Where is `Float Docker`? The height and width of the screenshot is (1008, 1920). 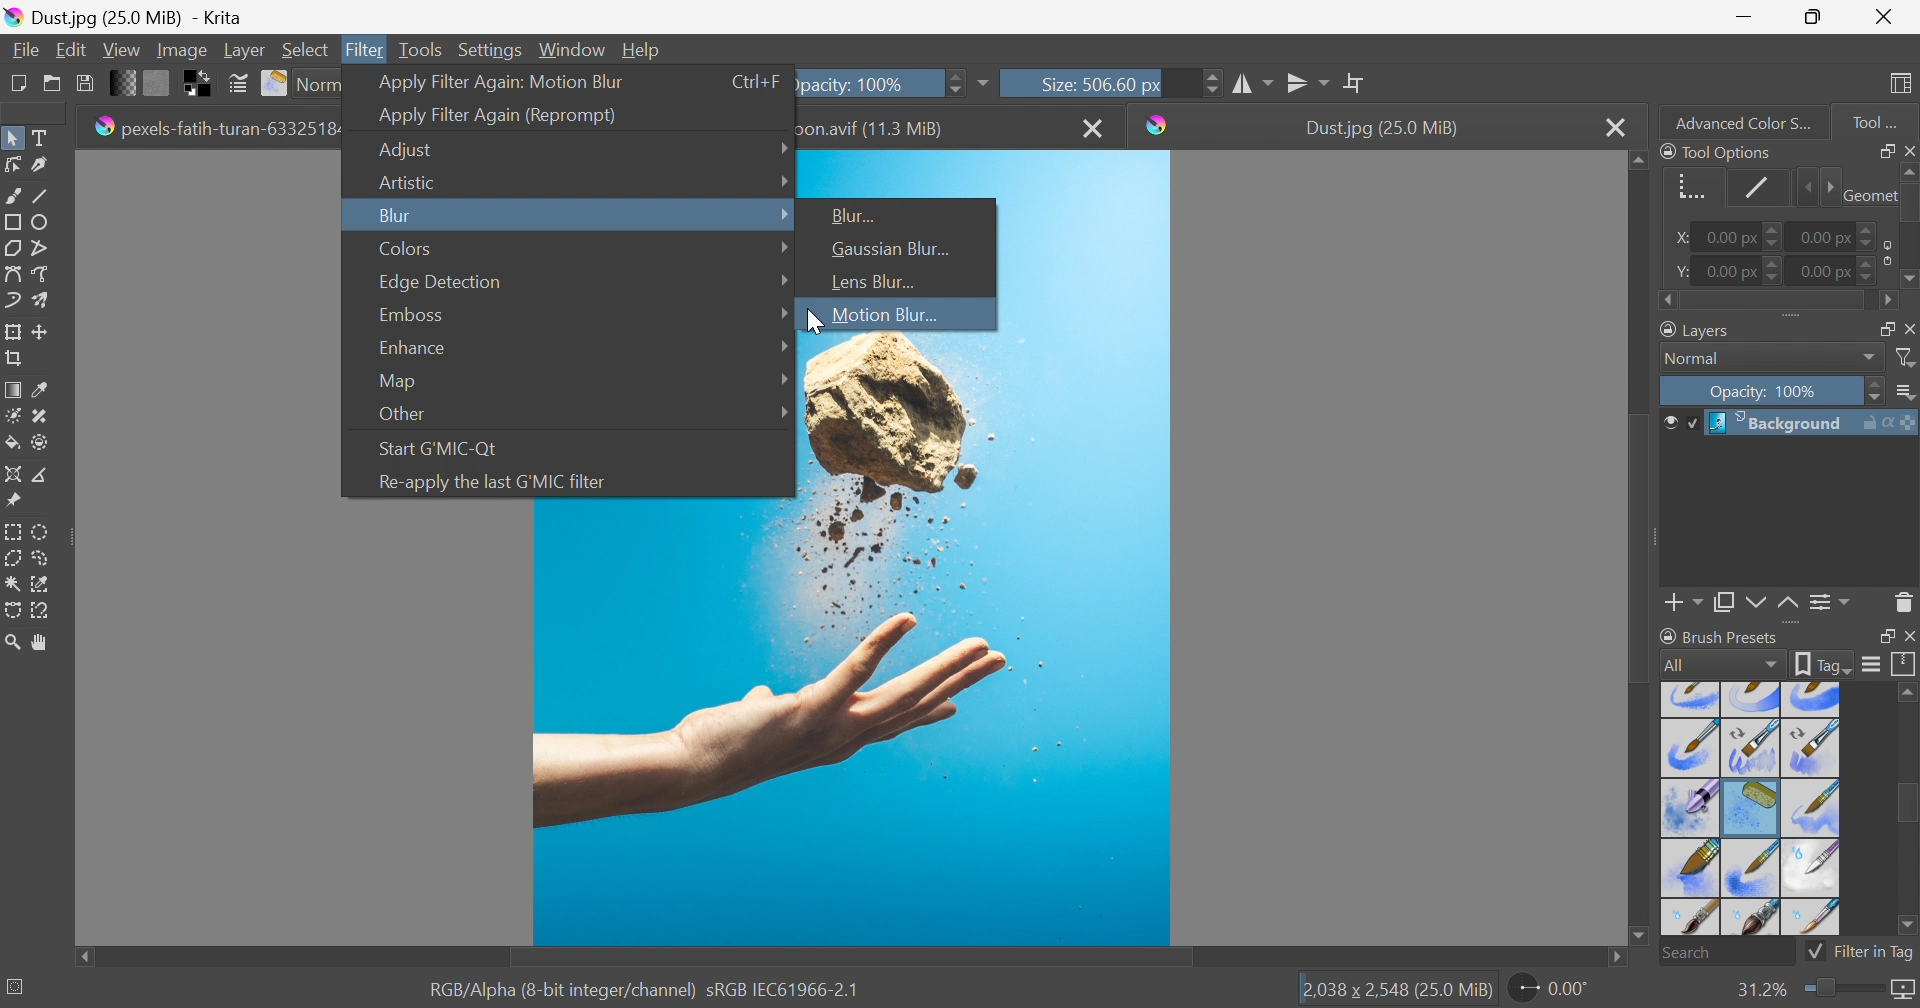
Float Docker is located at coordinates (1883, 150).